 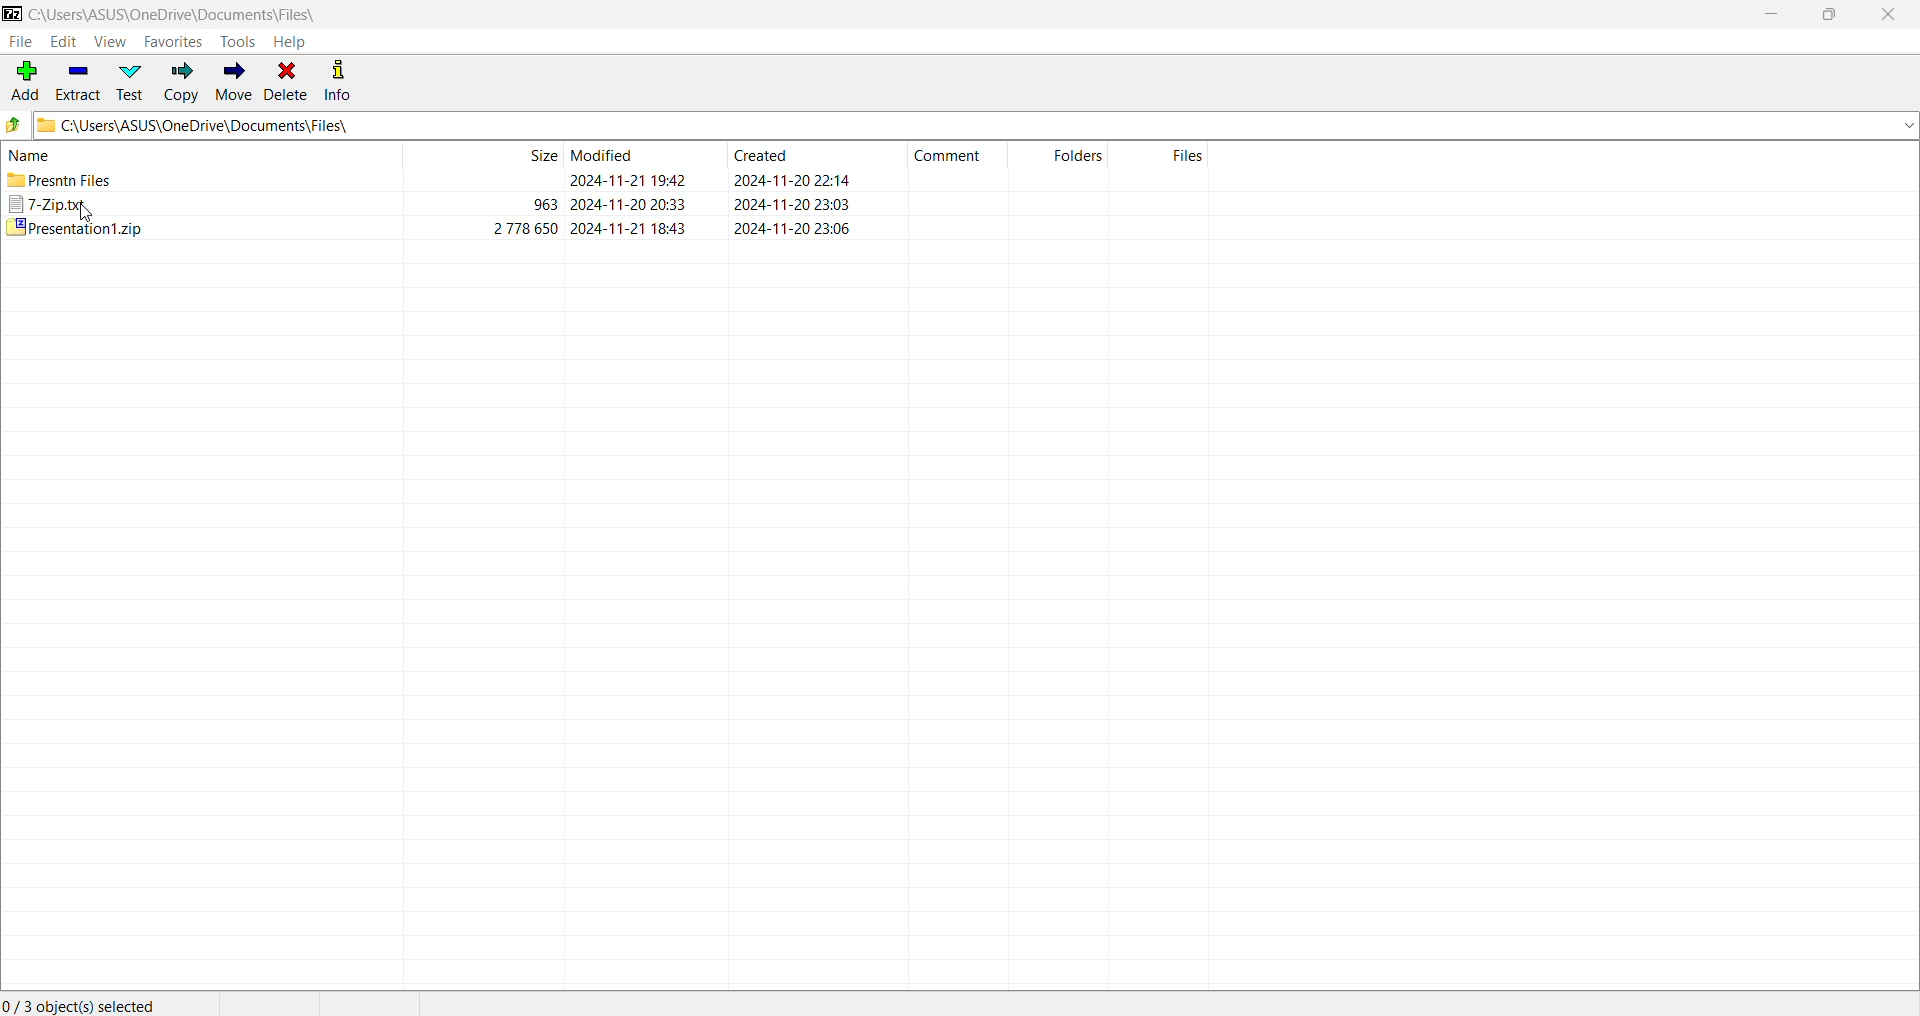 I want to click on folders, so click(x=1079, y=155).